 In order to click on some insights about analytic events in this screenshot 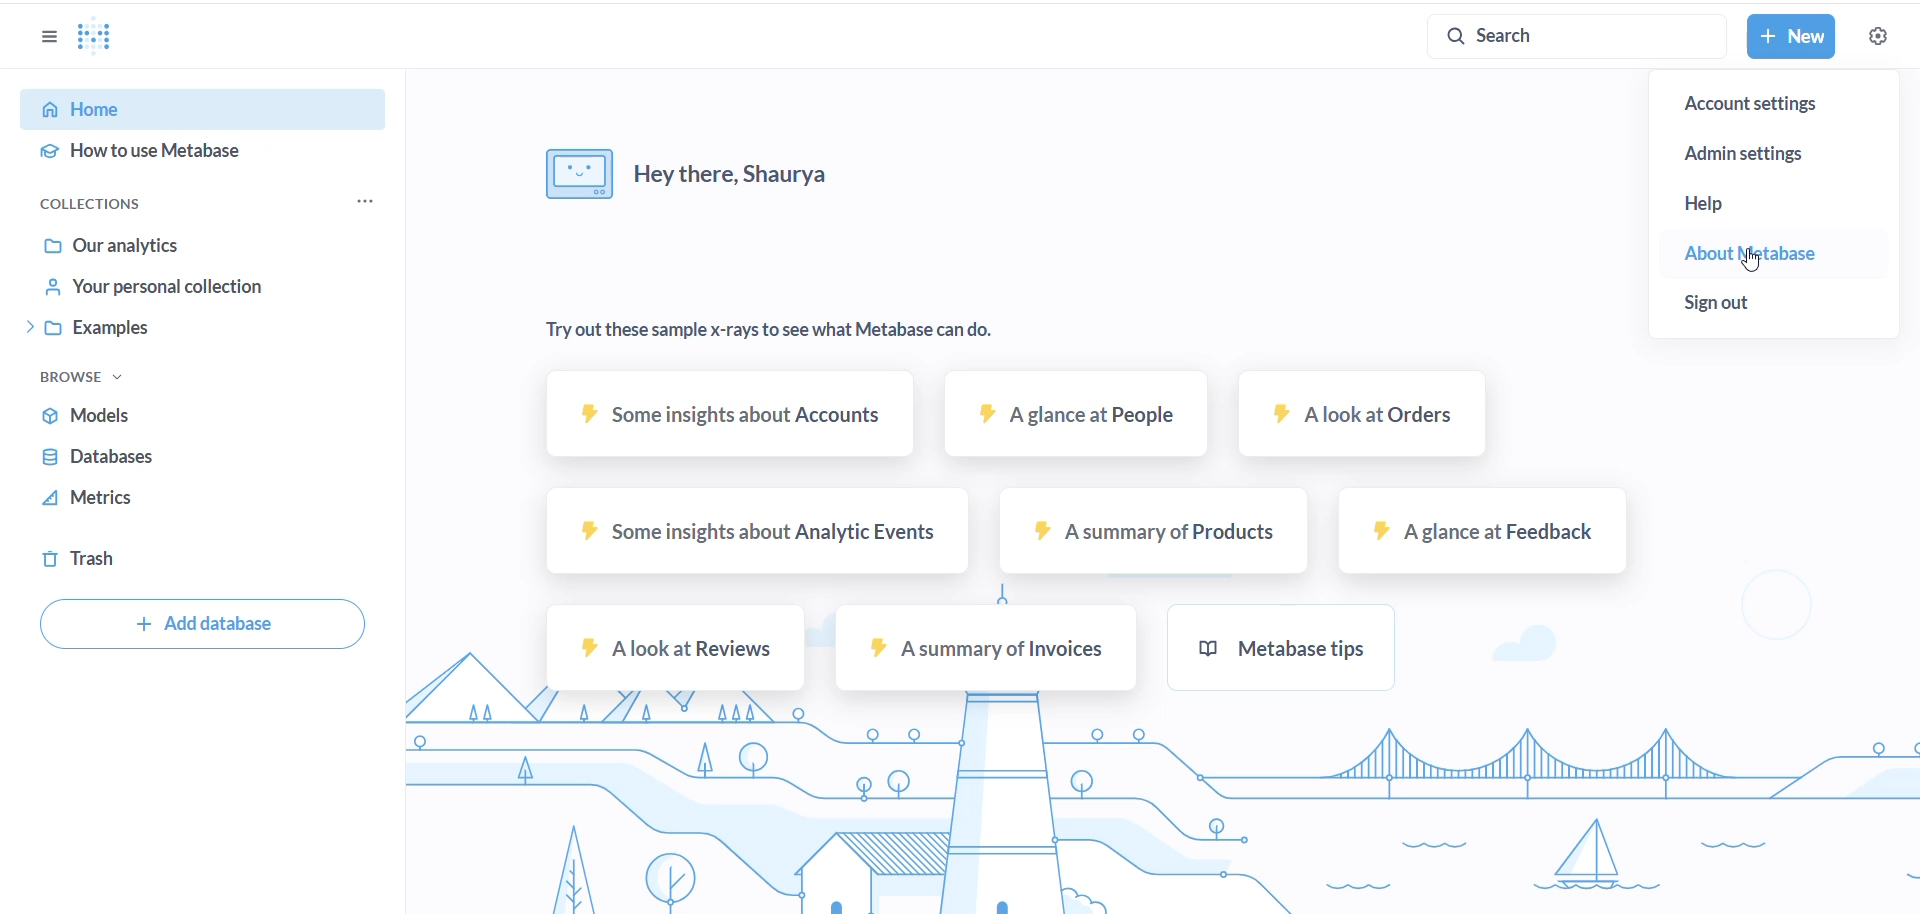, I will do `click(736, 531)`.